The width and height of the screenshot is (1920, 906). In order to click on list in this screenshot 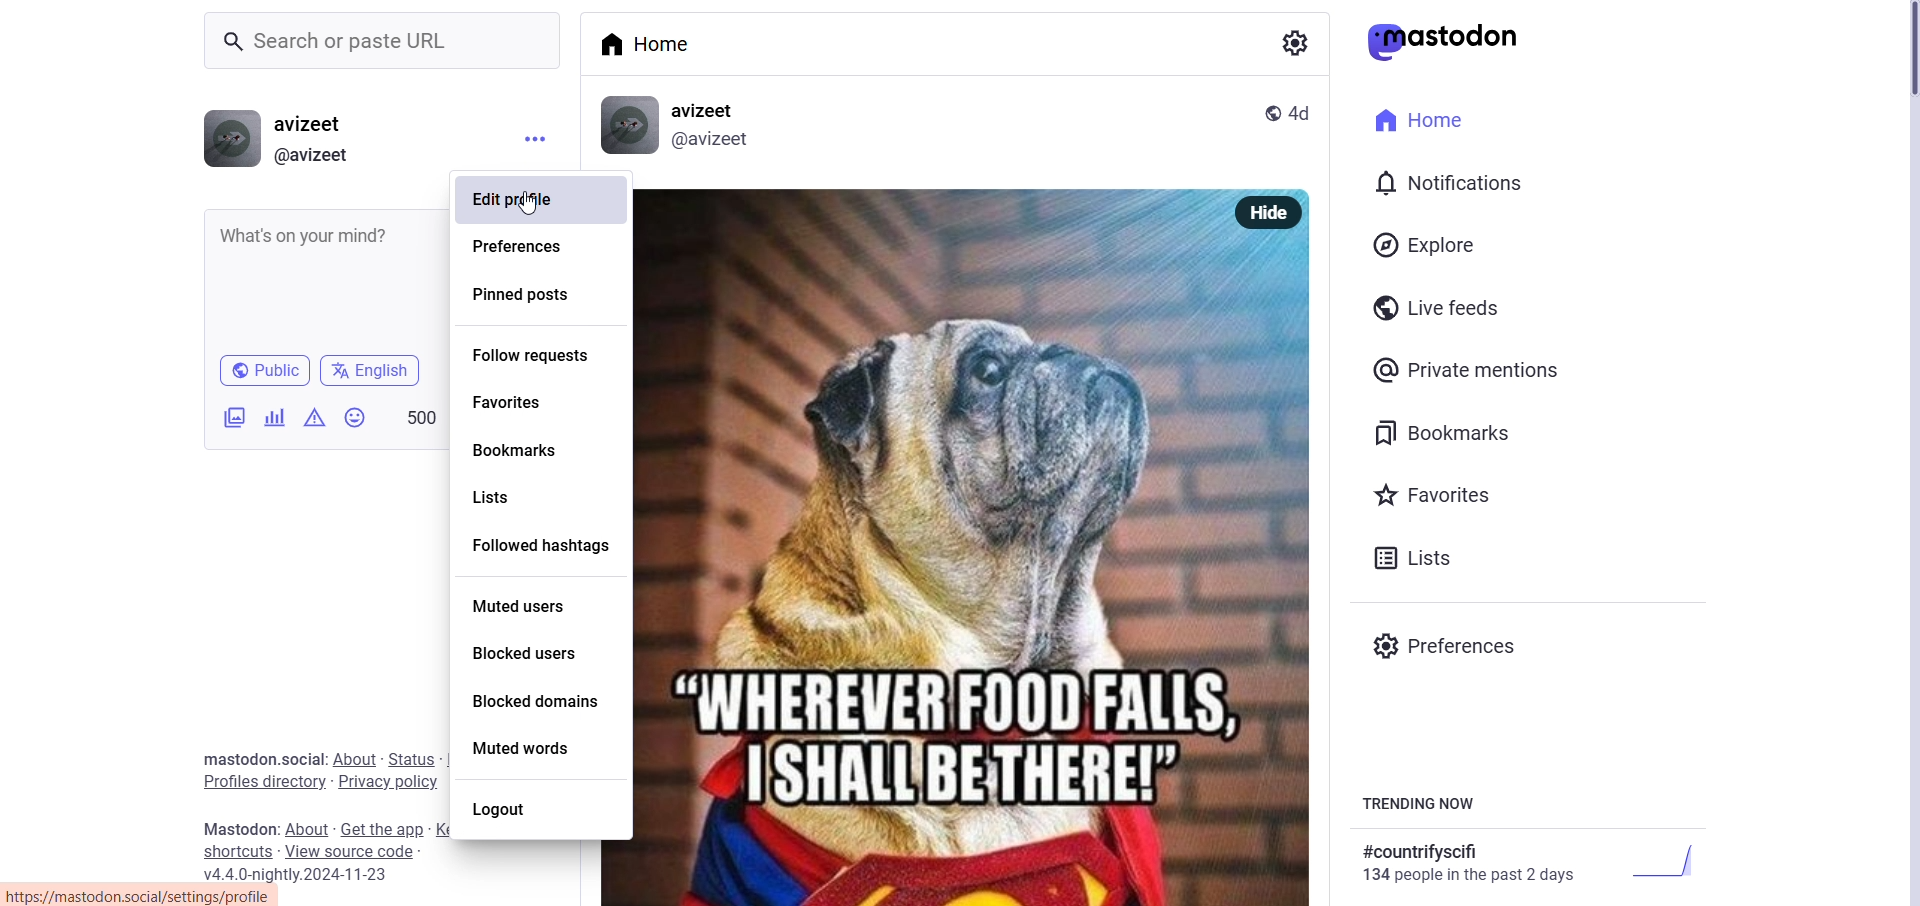, I will do `click(1411, 560)`.